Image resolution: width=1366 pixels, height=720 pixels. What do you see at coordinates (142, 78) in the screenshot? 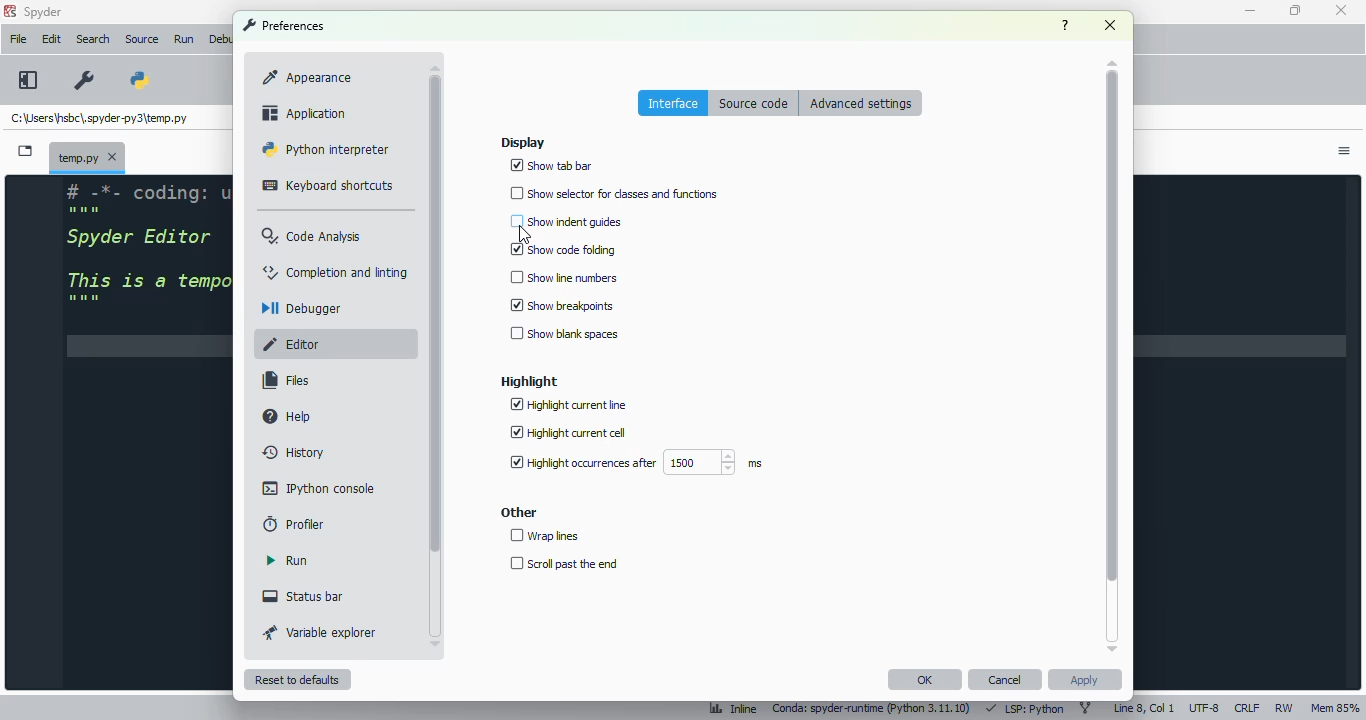
I see `PYTHONPATH manager` at bounding box center [142, 78].